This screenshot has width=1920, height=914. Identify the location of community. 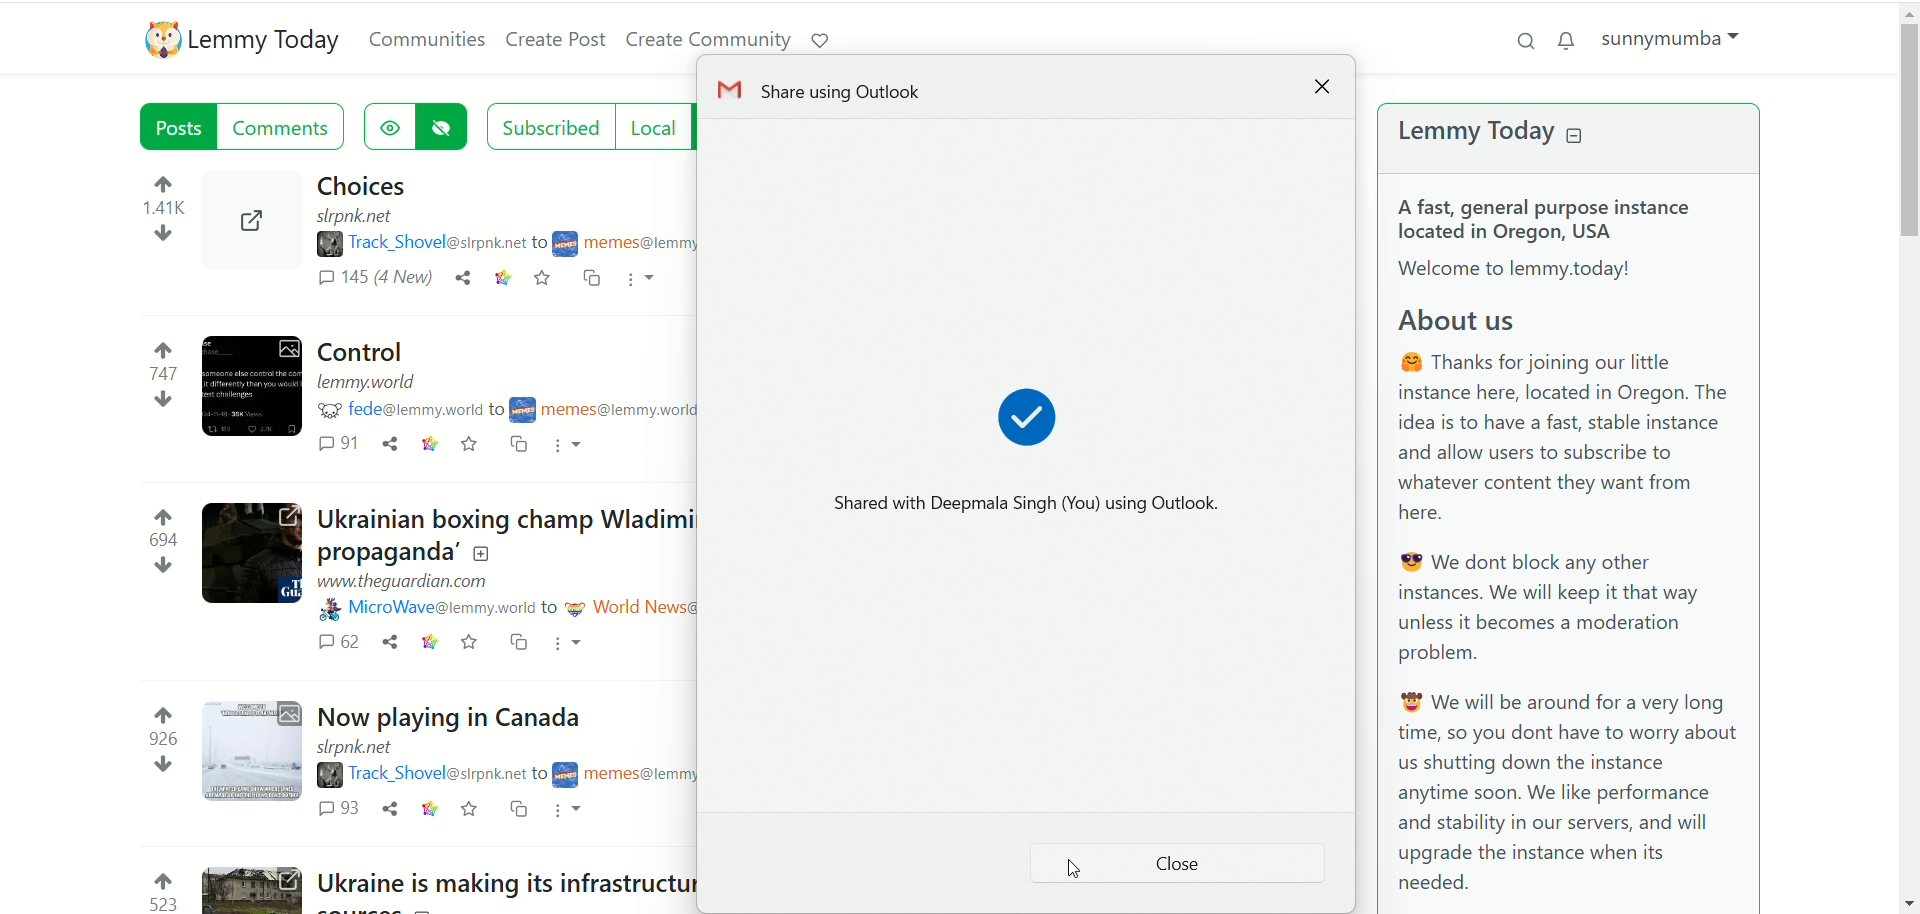
(624, 771).